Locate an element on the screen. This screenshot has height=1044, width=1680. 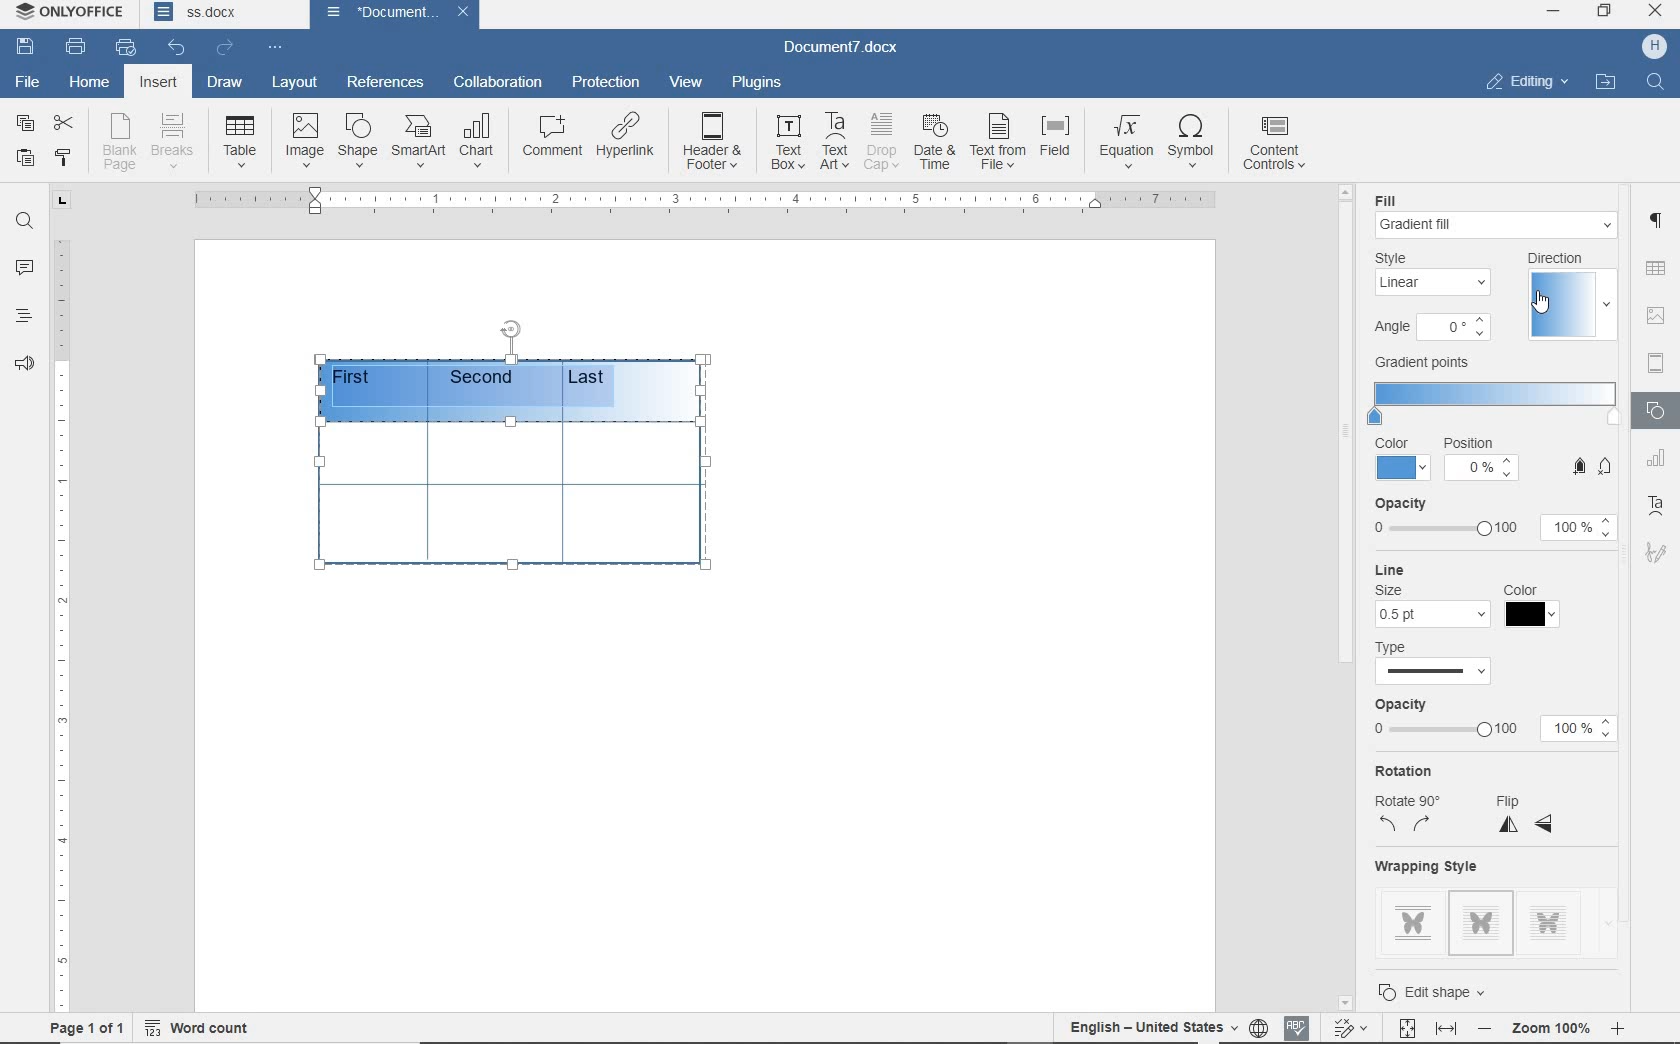
headings is located at coordinates (23, 318).